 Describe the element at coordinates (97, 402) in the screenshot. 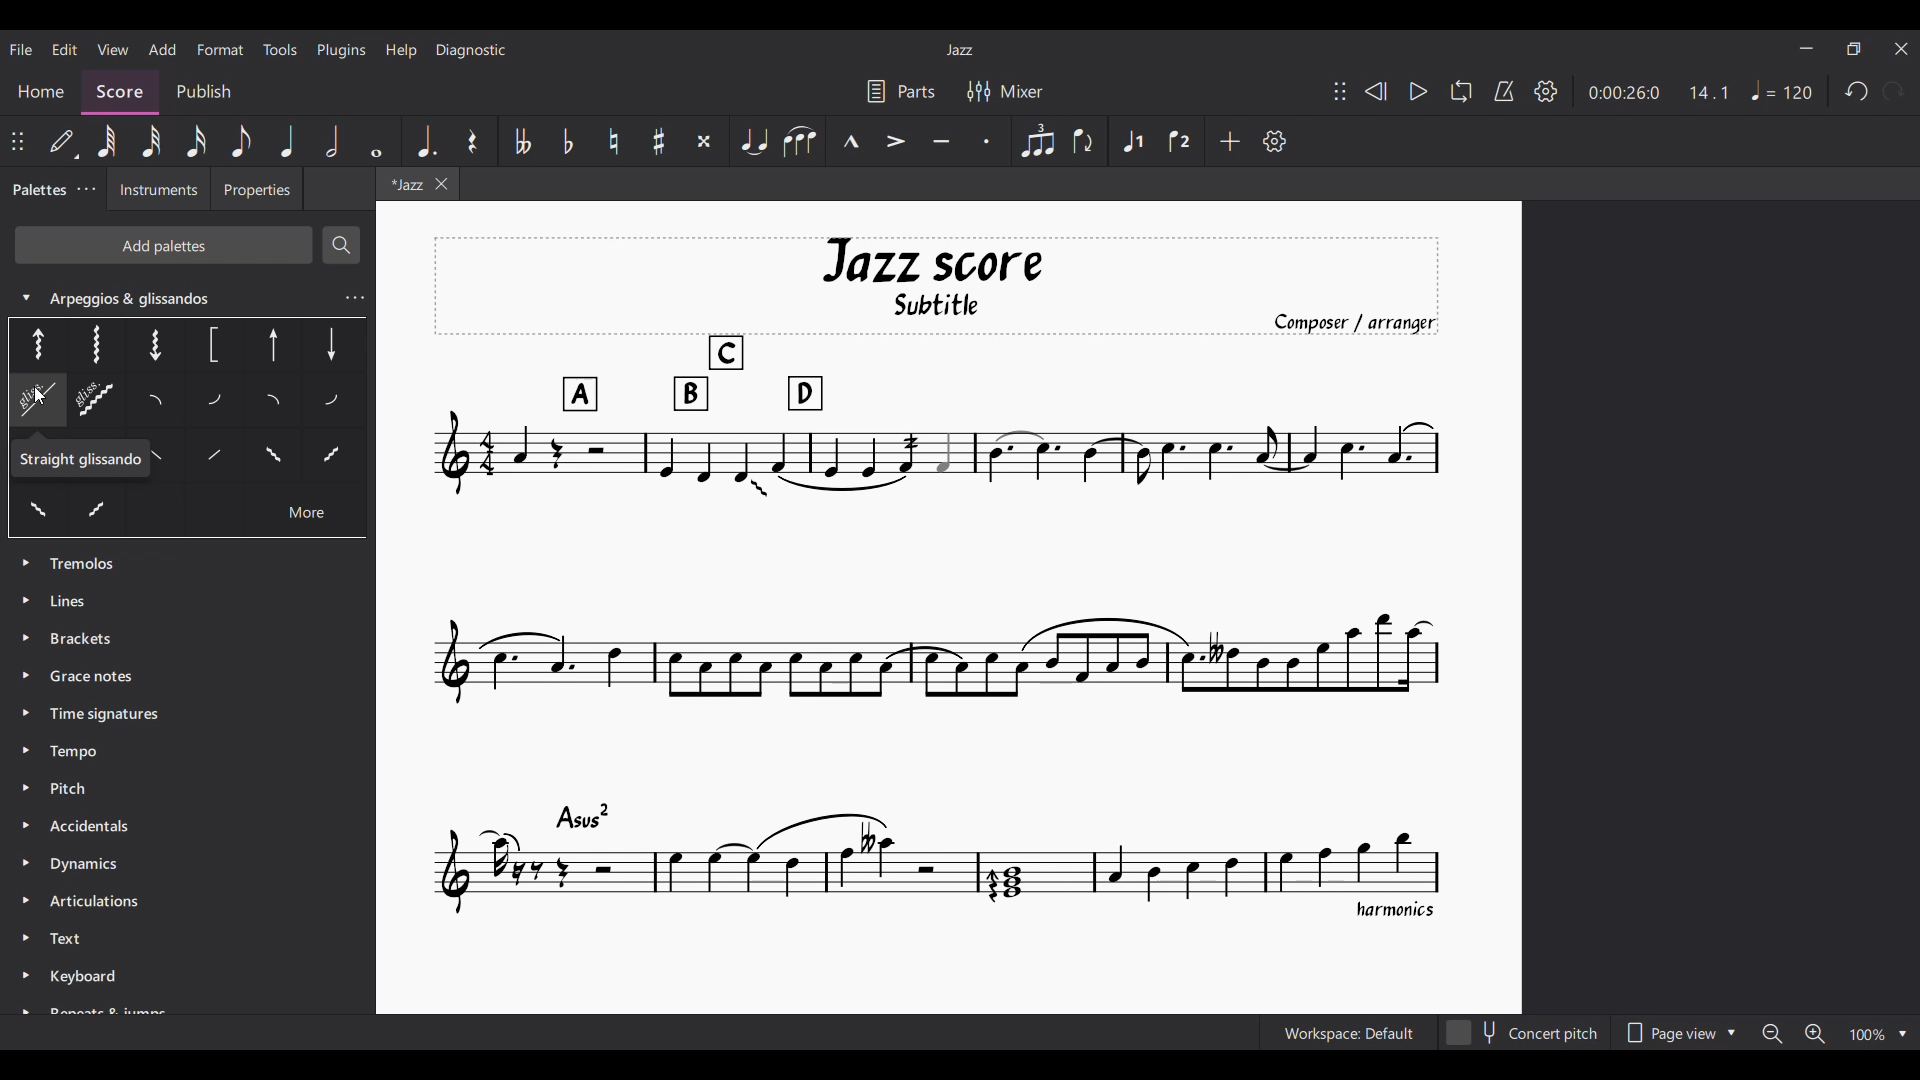

I see `Palate 8` at that location.